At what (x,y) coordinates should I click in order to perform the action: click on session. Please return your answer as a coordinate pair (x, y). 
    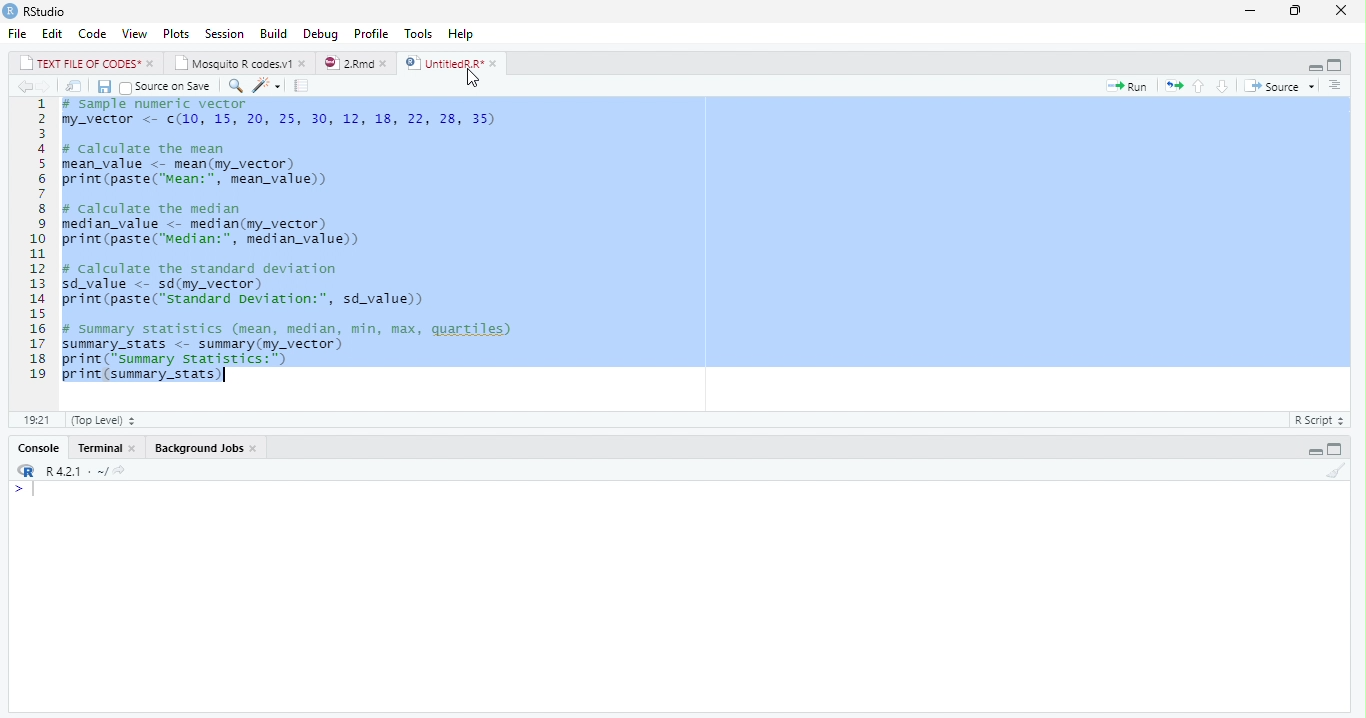
    Looking at the image, I should click on (224, 34).